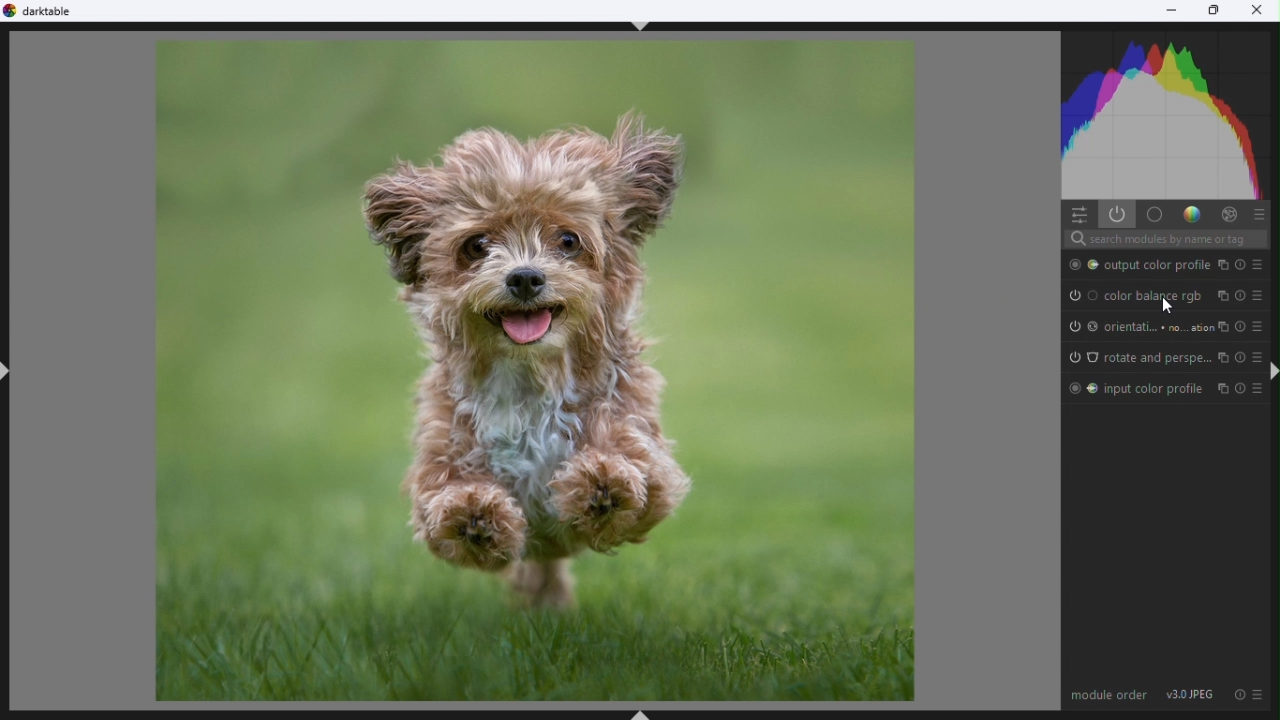  What do you see at coordinates (1168, 295) in the screenshot?
I see `Colour balance rgb` at bounding box center [1168, 295].